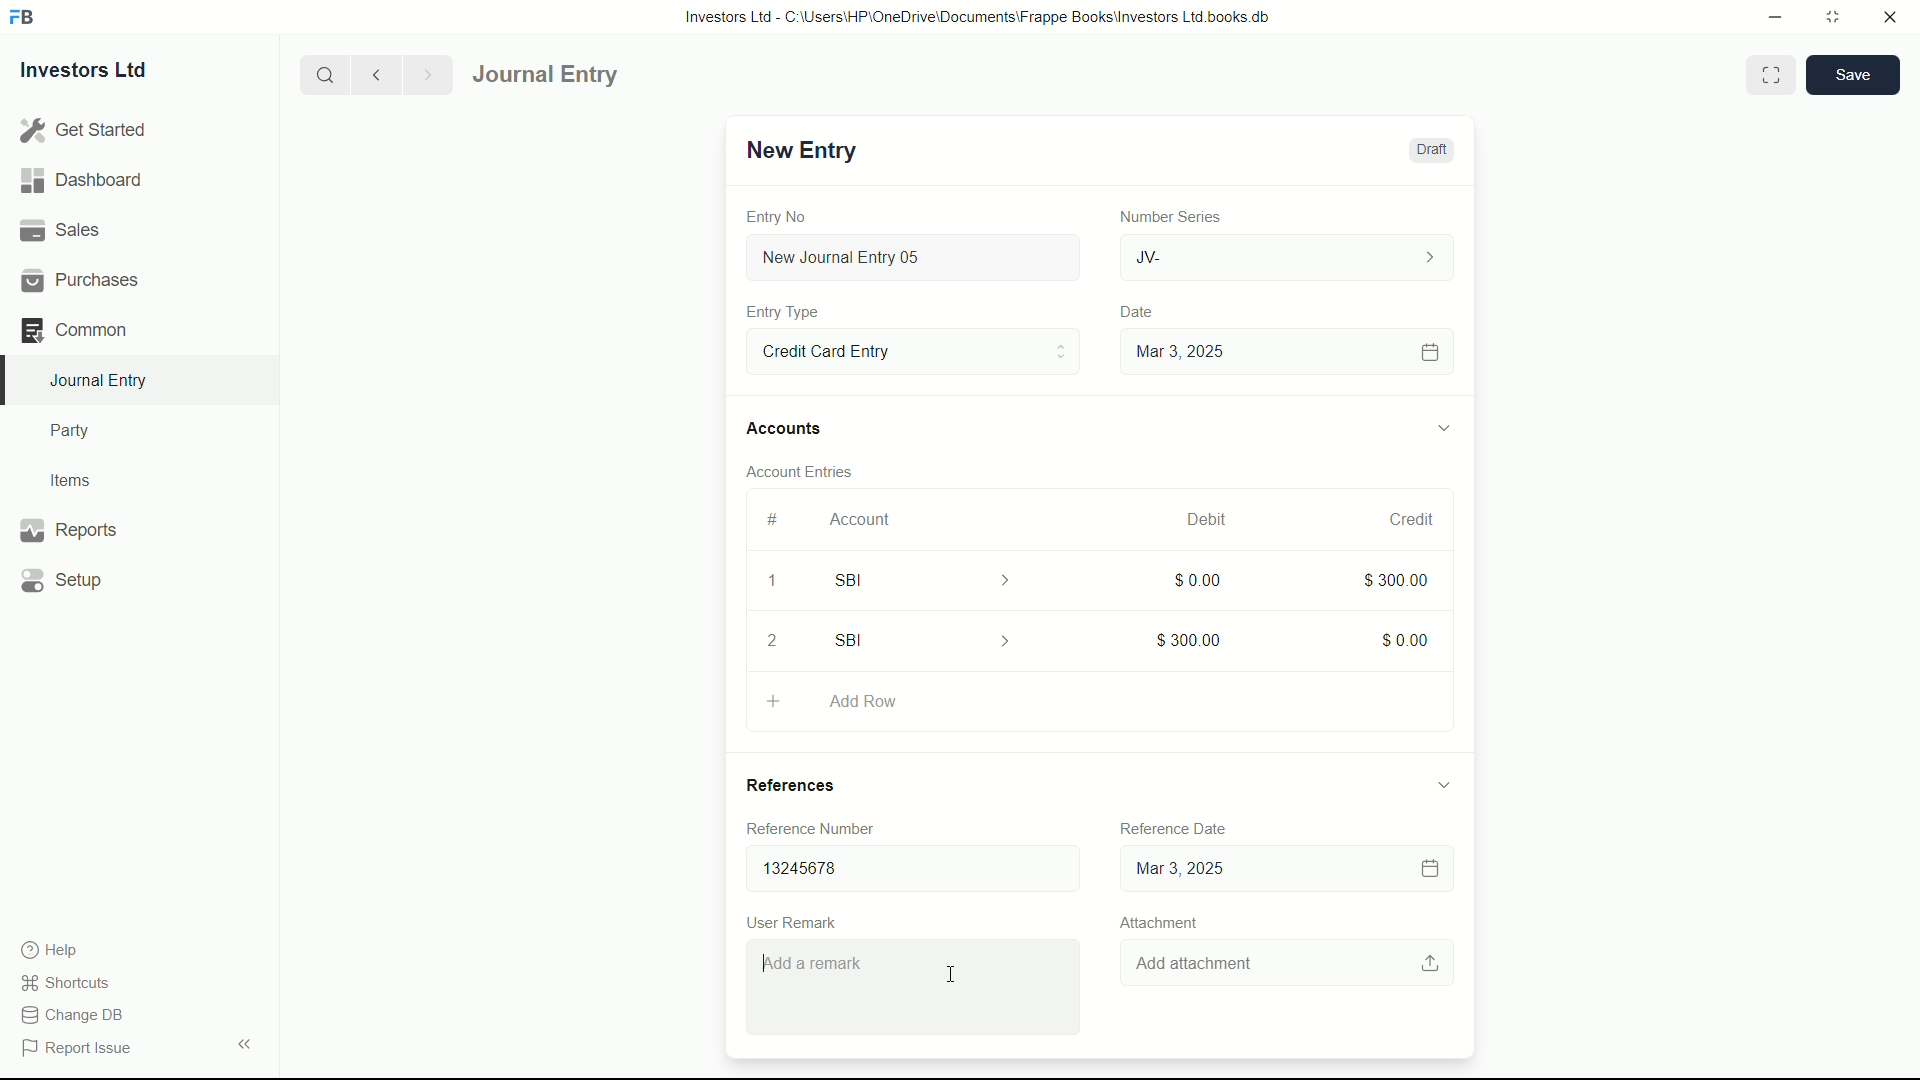 Image resolution: width=1920 pixels, height=1080 pixels. Describe the element at coordinates (1162, 215) in the screenshot. I see `Number Series` at that location.